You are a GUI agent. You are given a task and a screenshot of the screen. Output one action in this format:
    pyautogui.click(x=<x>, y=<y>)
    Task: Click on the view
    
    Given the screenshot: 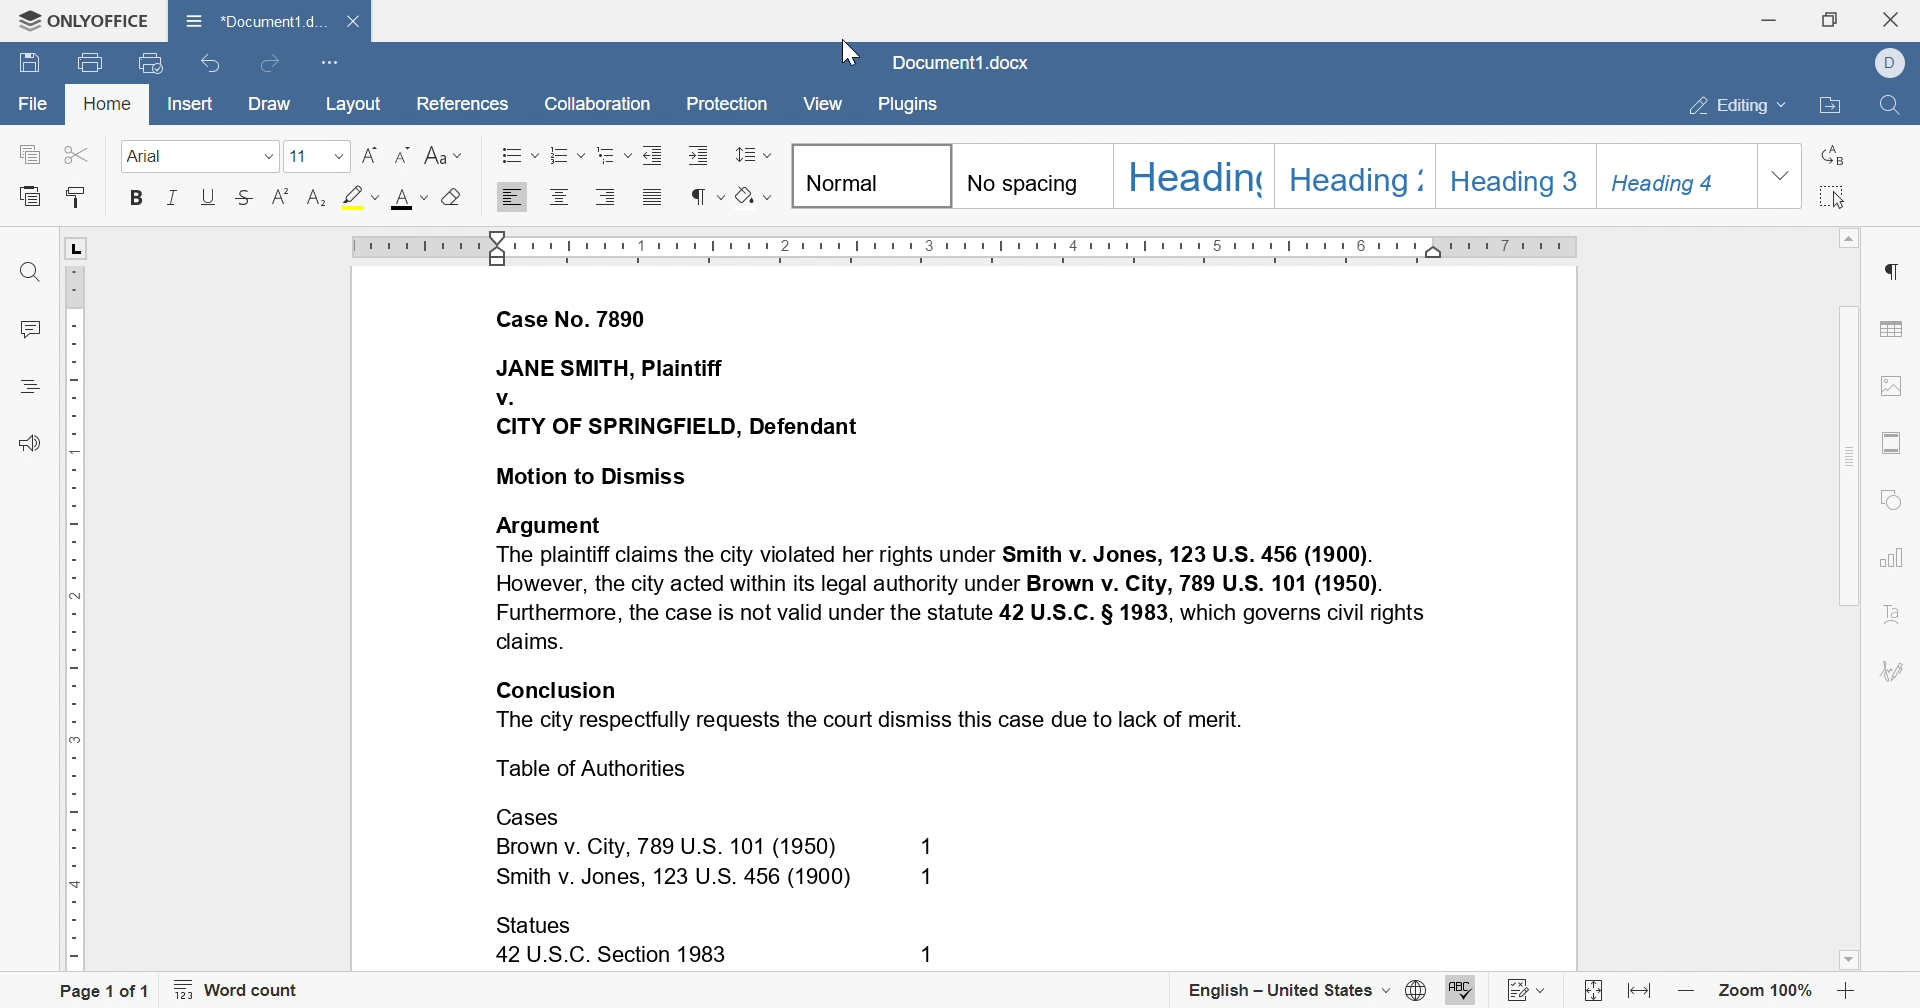 What is the action you would take?
    pyautogui.click(x=823, y=103)
    